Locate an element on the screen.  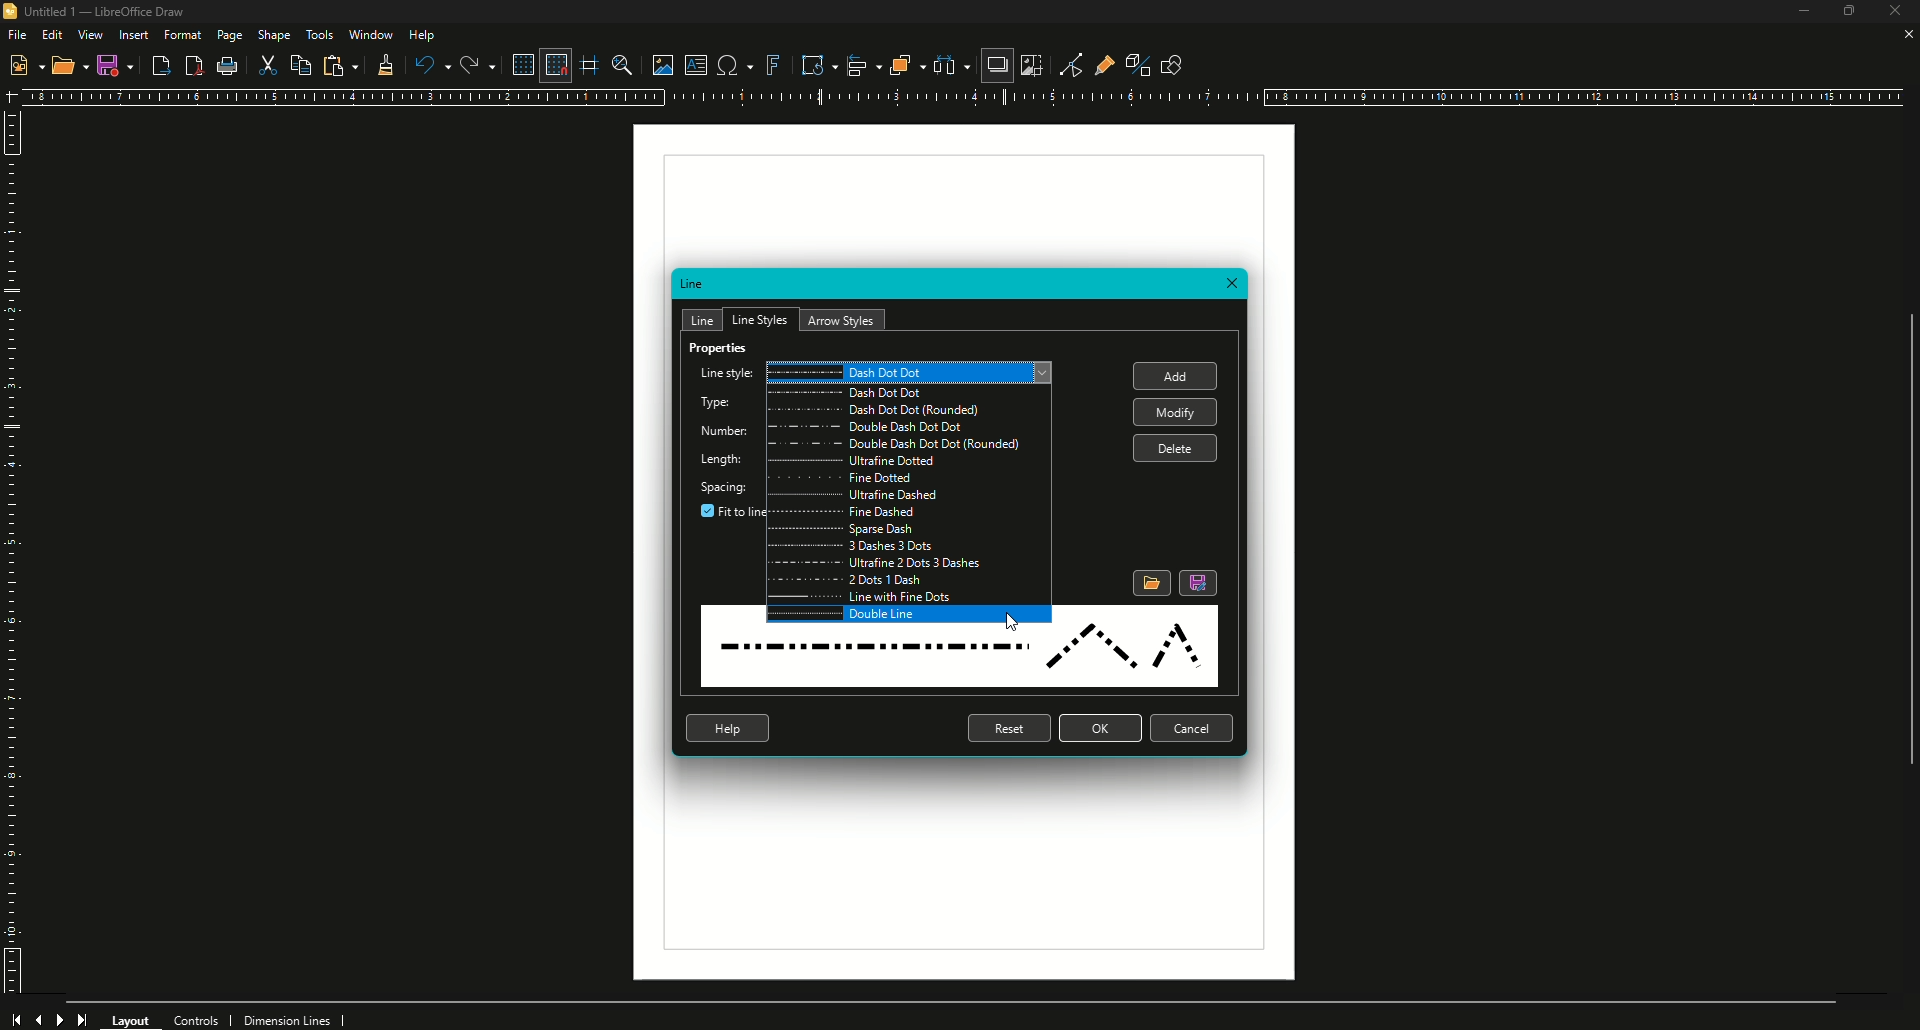
Open is located at coordinates (70, 68).